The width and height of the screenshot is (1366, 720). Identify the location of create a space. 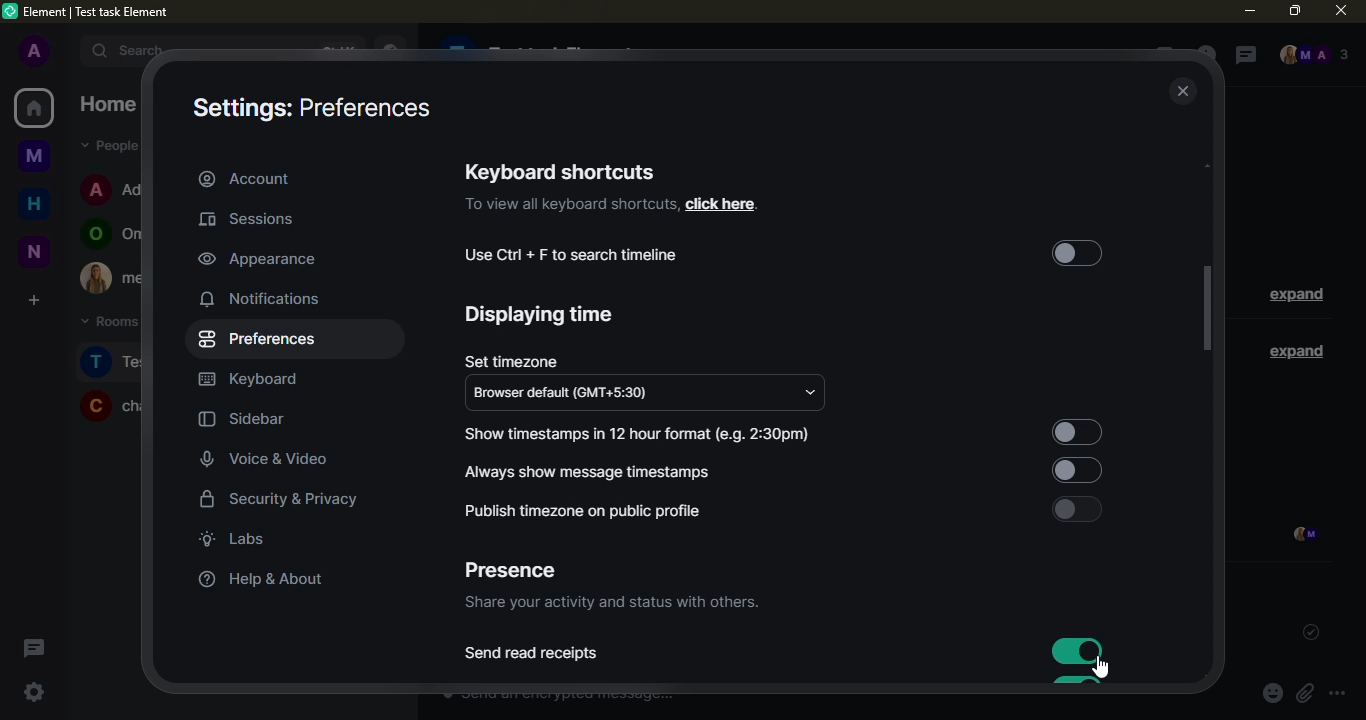
(32, 299).